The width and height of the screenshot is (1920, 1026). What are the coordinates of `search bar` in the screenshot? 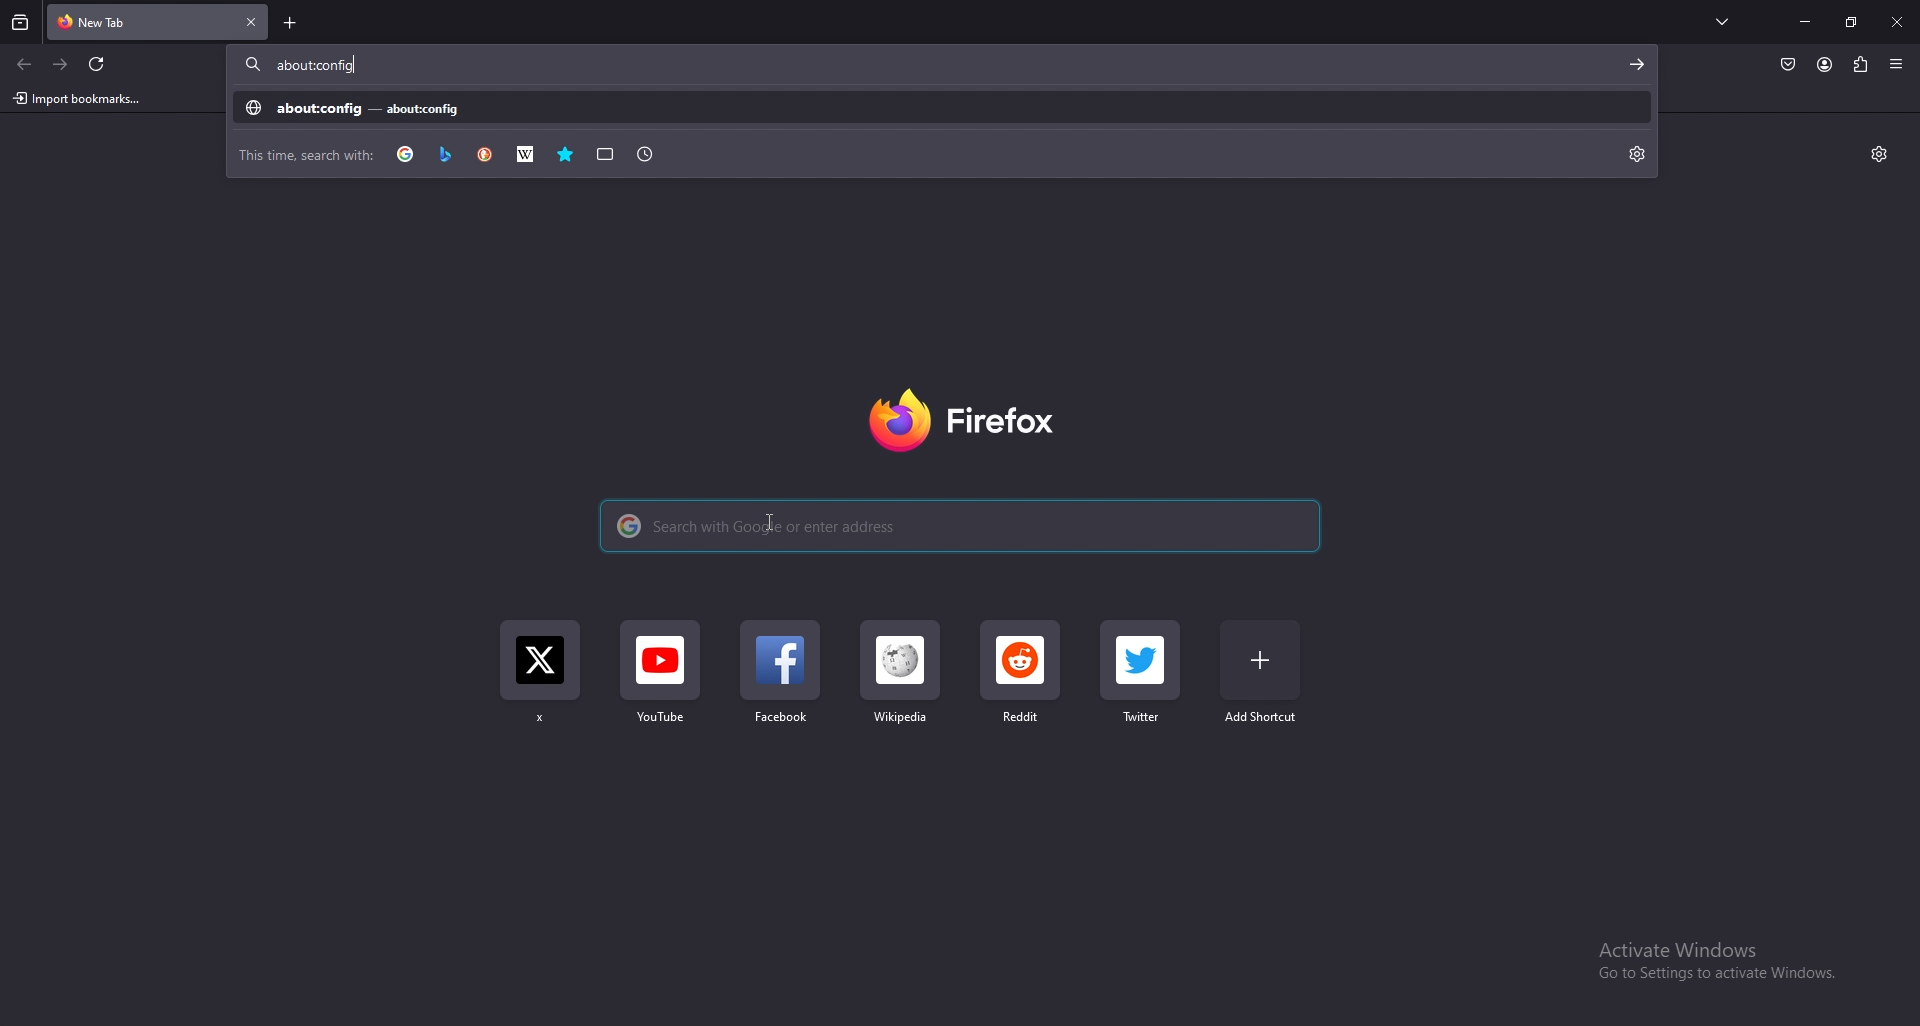 It's located at (957, 523).